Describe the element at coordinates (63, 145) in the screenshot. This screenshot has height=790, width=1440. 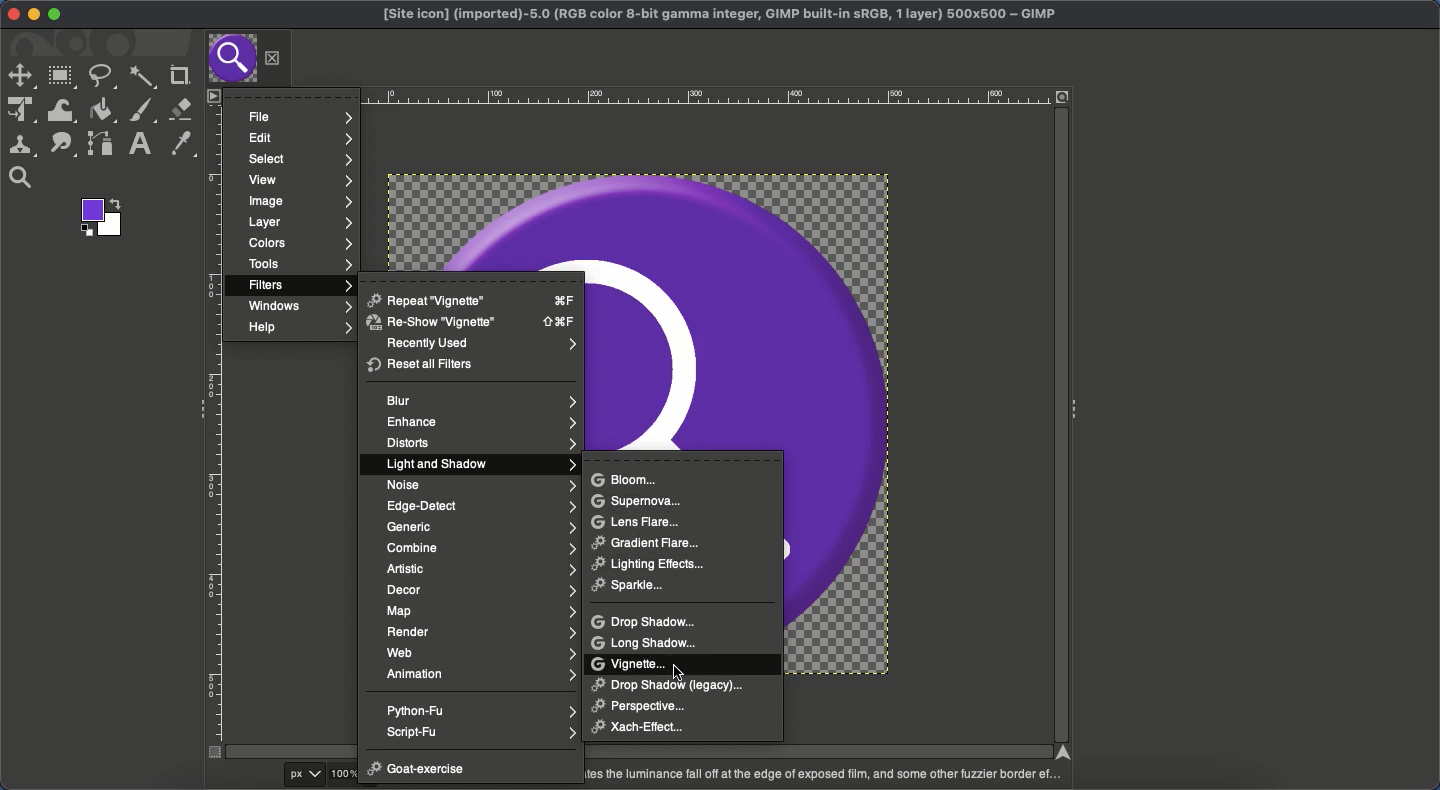
I see `Smudge` at that location.